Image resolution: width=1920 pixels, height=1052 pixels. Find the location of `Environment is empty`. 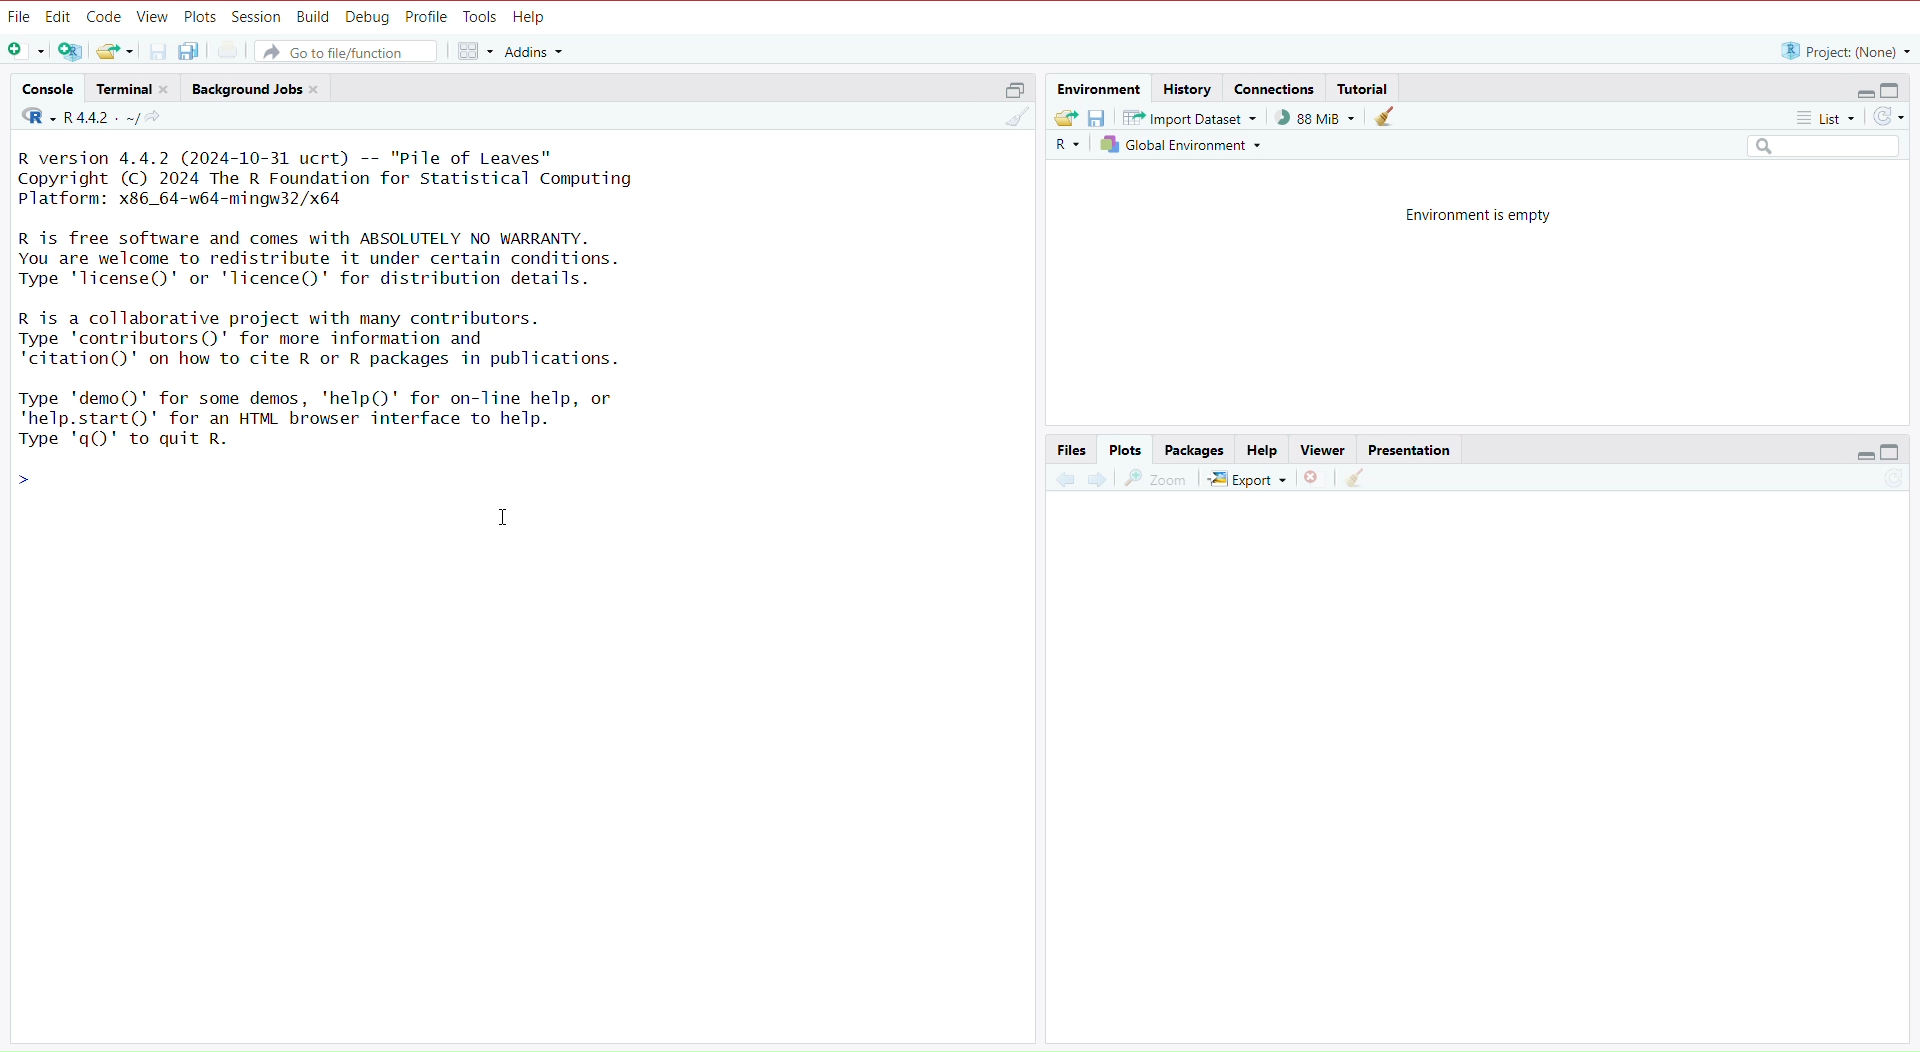

Environment is empty is located at coordinates (1481, 214).